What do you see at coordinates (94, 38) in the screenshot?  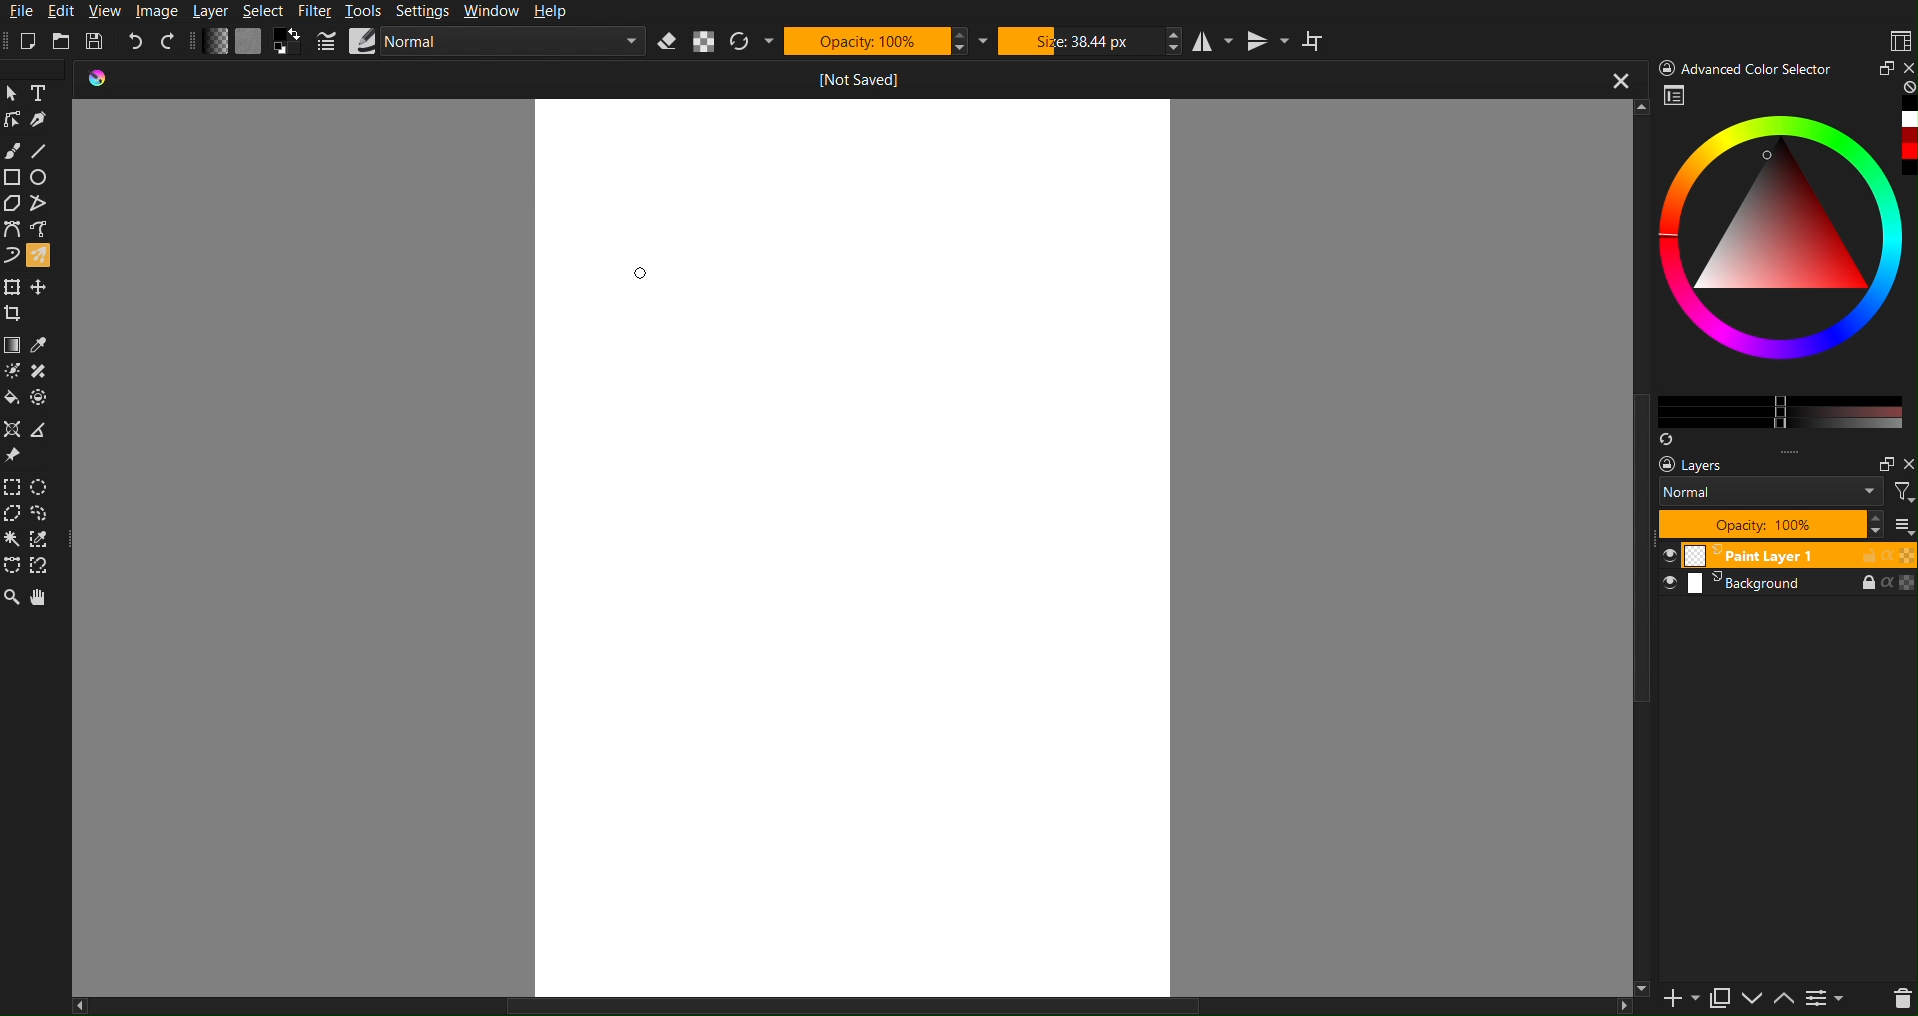 I see `Save` at bounding box center [94, 38].